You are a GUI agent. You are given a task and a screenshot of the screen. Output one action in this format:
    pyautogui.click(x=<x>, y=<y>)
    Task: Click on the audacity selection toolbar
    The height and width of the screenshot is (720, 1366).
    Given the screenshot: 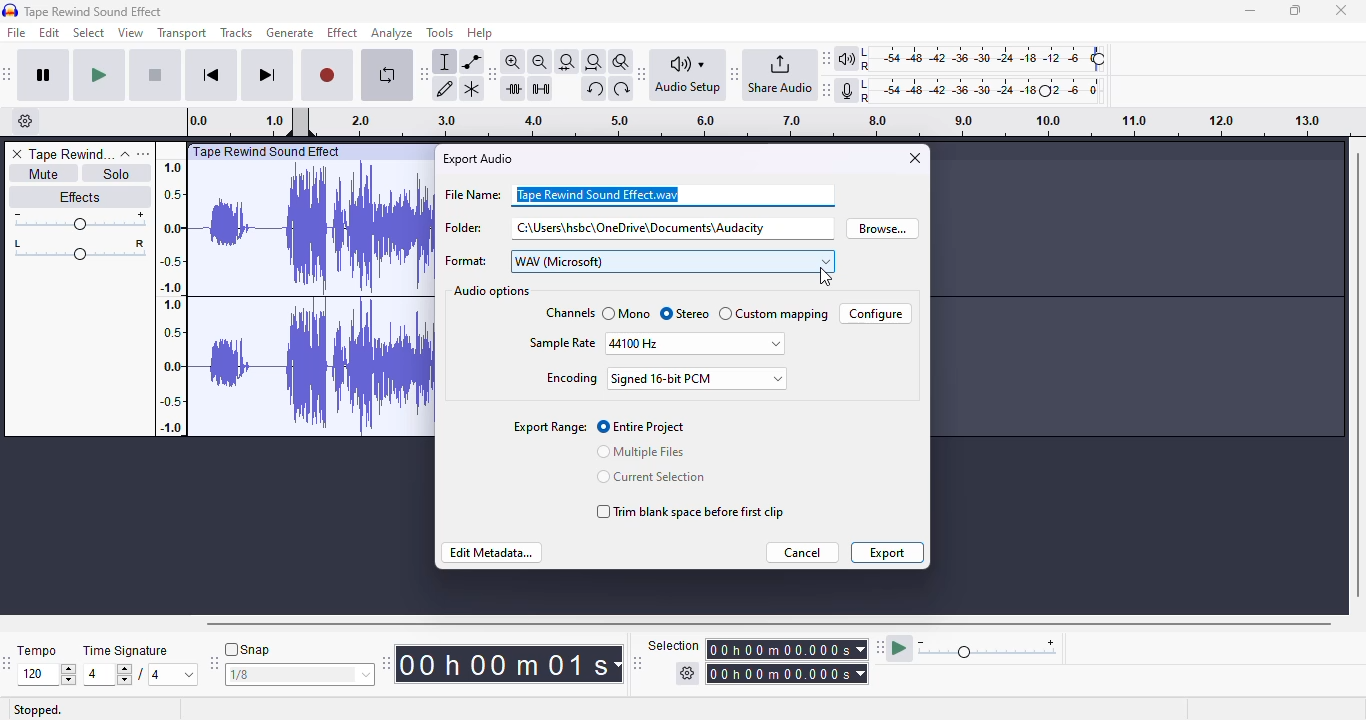 What is the action you would take?
    pyautogui.click(x=751, y=660)
    